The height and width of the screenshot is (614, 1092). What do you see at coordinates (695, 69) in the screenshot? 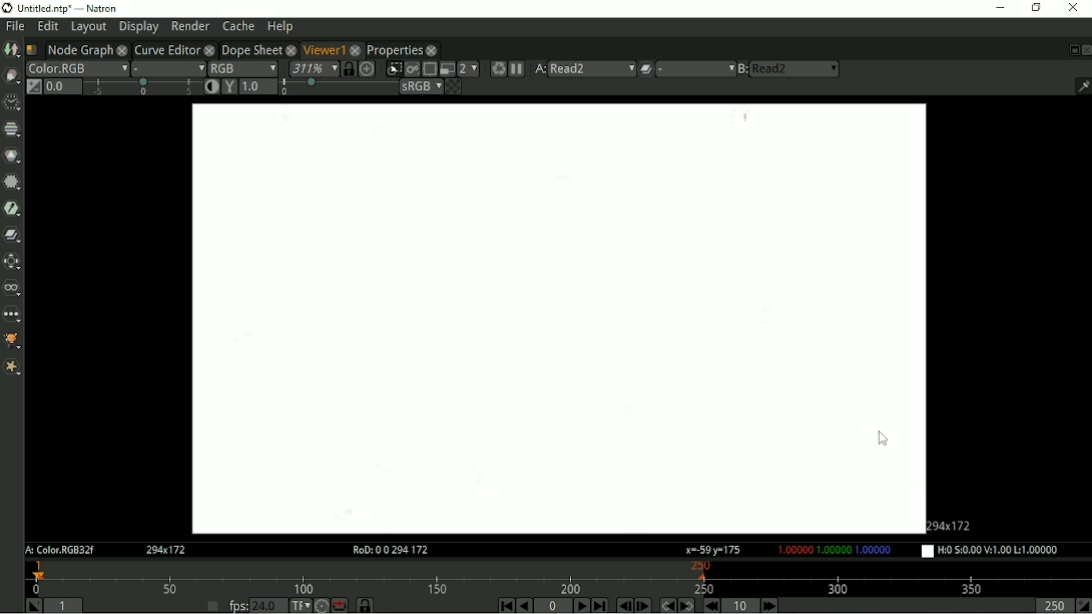
I see `menu` at bounding box center [695, 69].